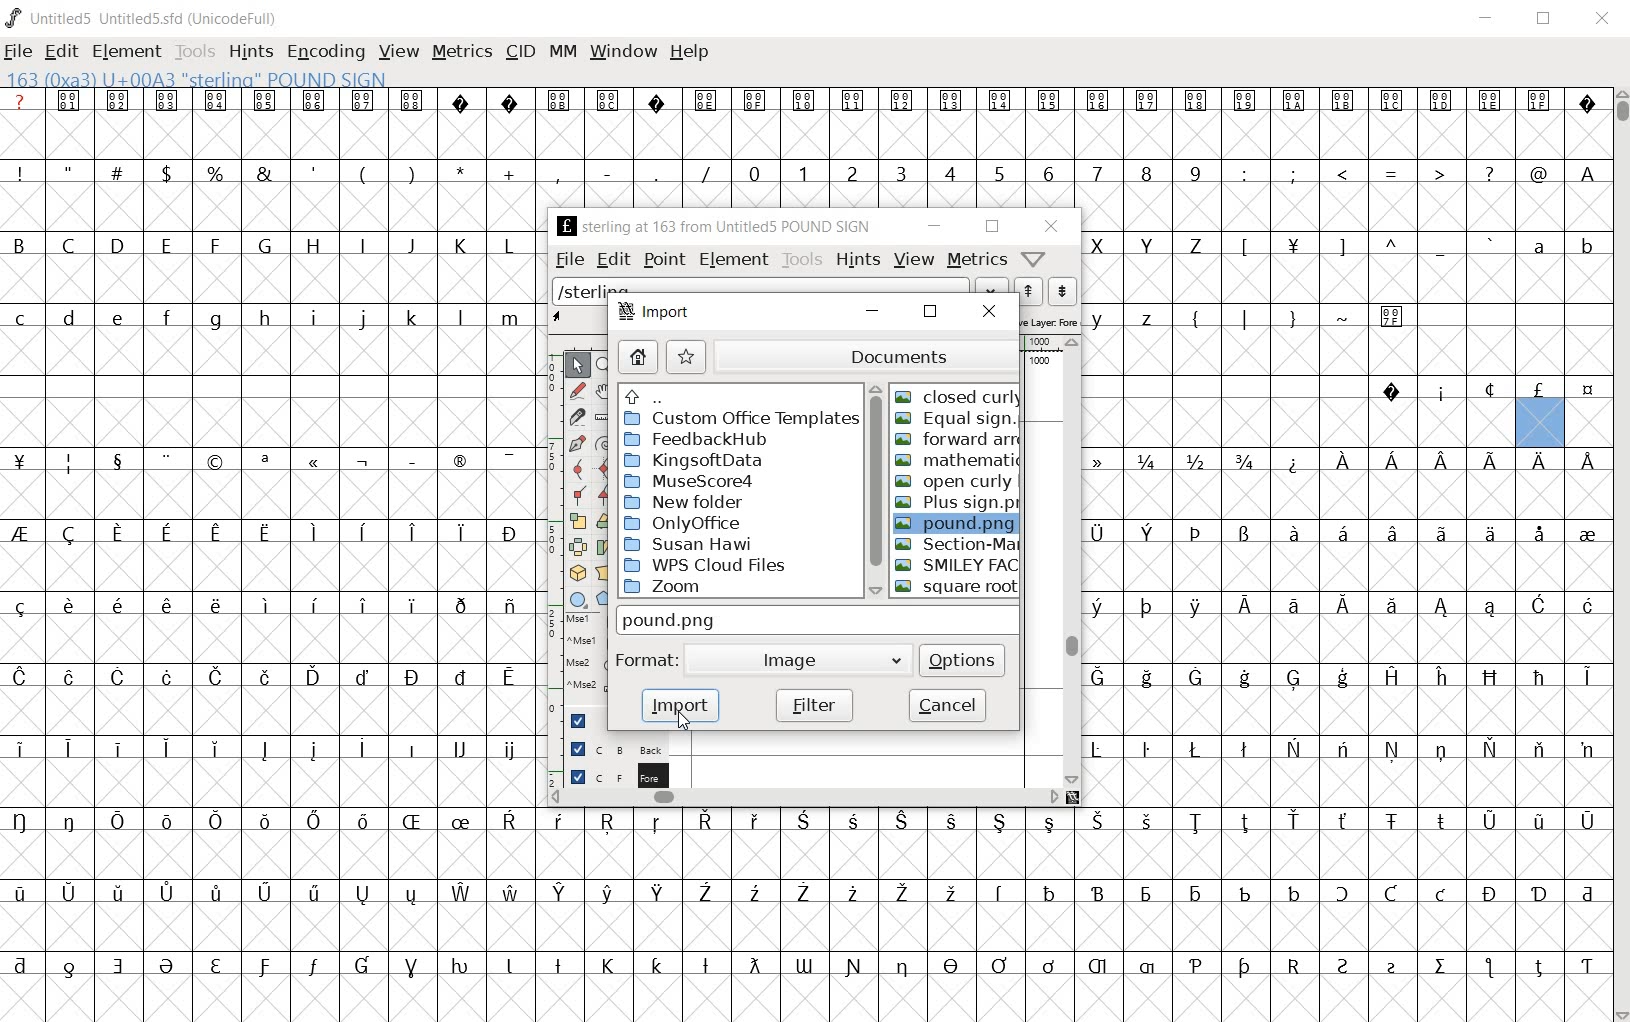 The height and width of the screenshot is (1022, 1630). I want to click on Symbol, so click(1290, 534).